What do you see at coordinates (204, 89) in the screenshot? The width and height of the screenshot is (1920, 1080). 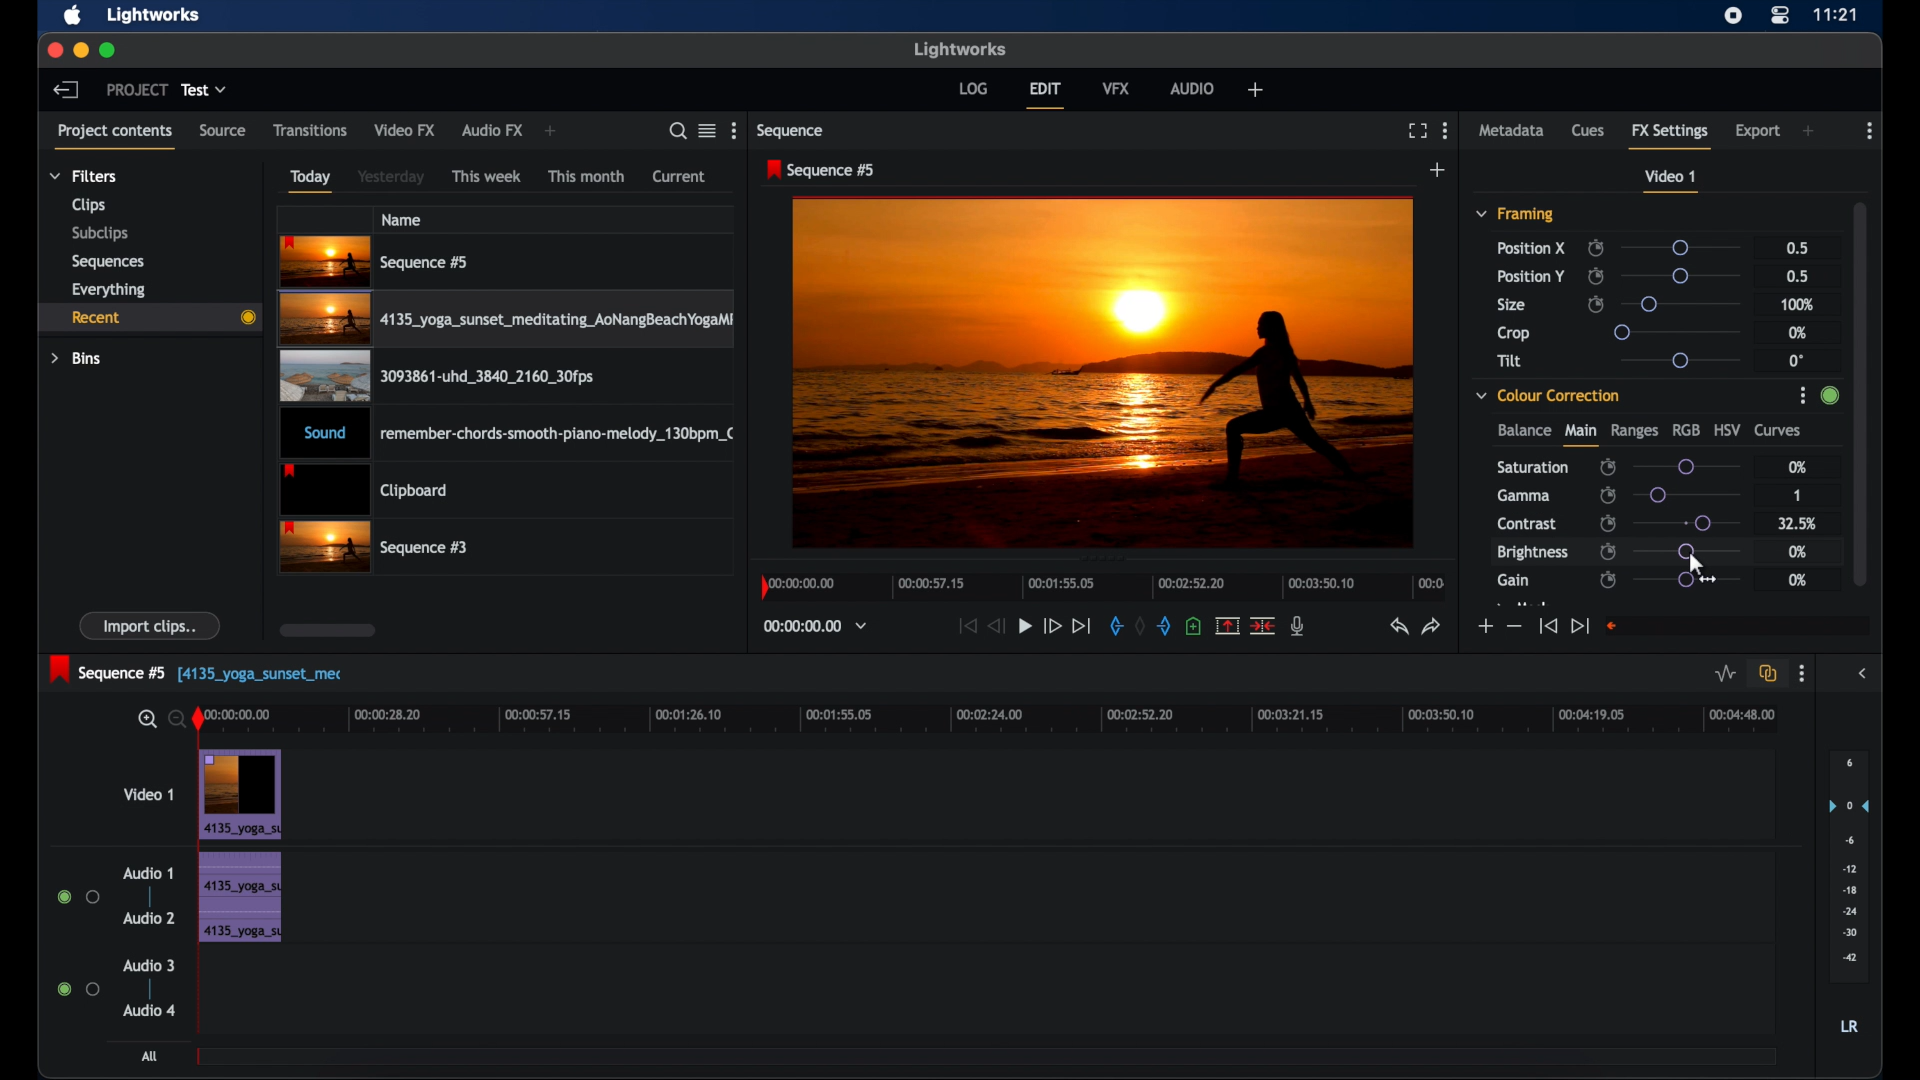 I see `test dropdown` at bounding box center [204, 89].